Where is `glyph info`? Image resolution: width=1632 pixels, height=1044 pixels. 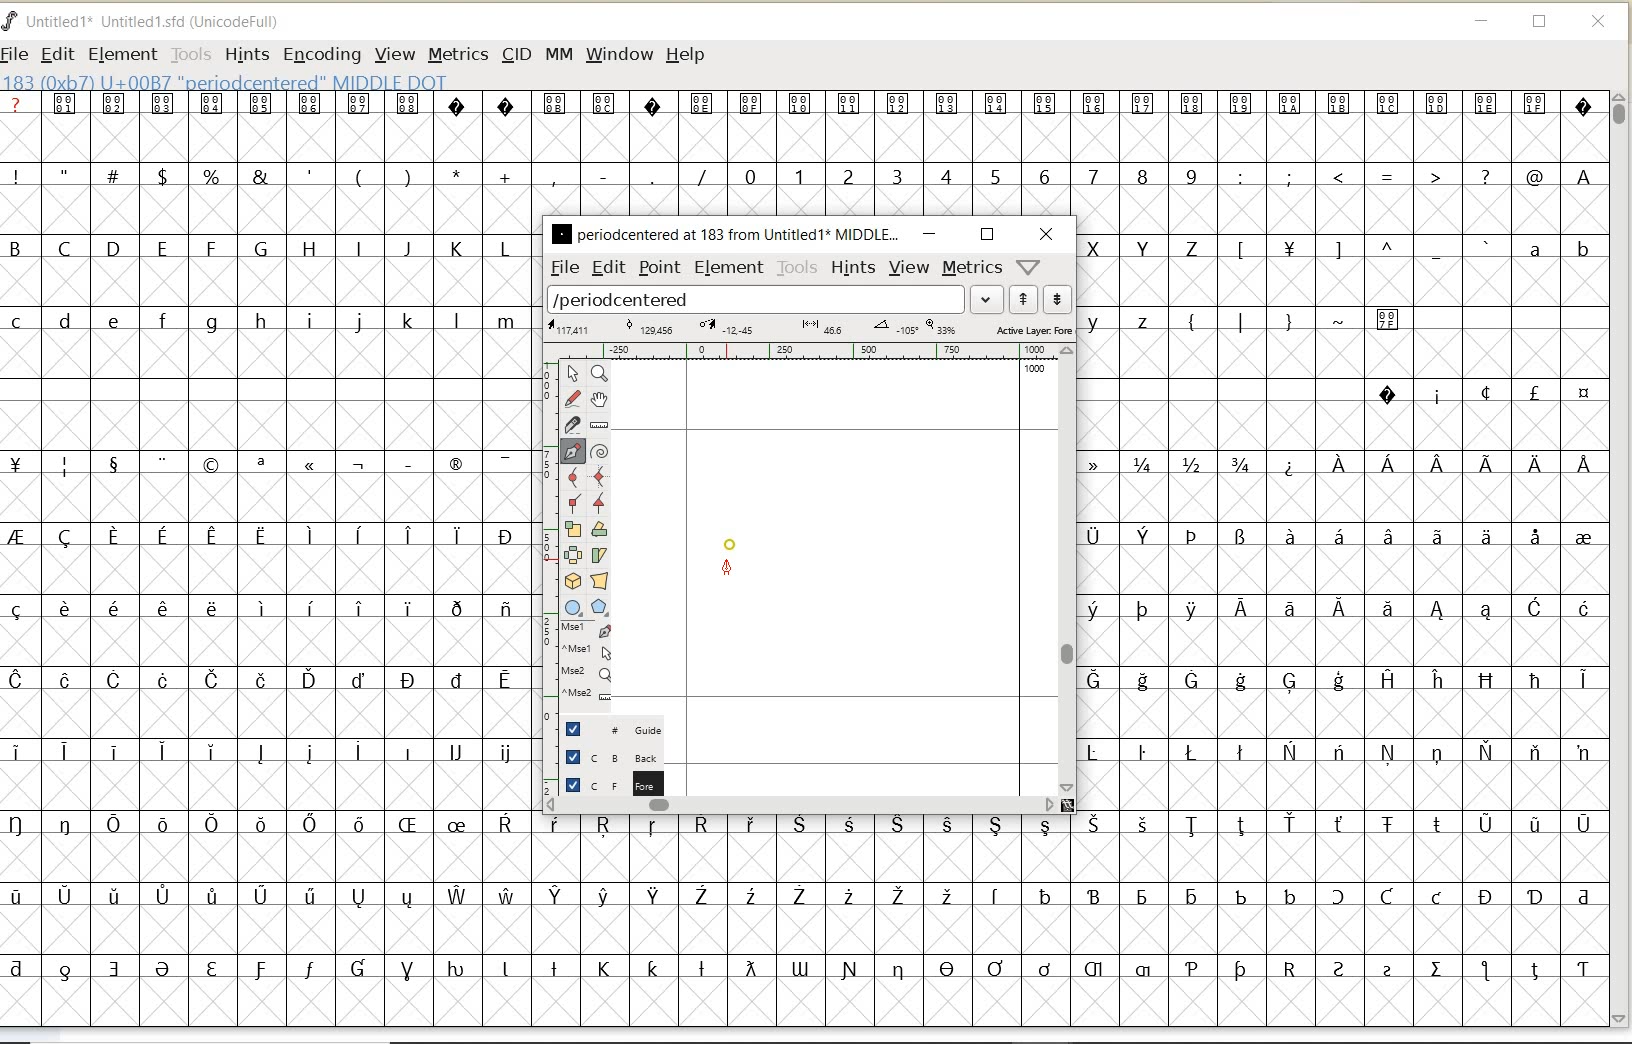
glyph info is located at coordinates (227, 81).